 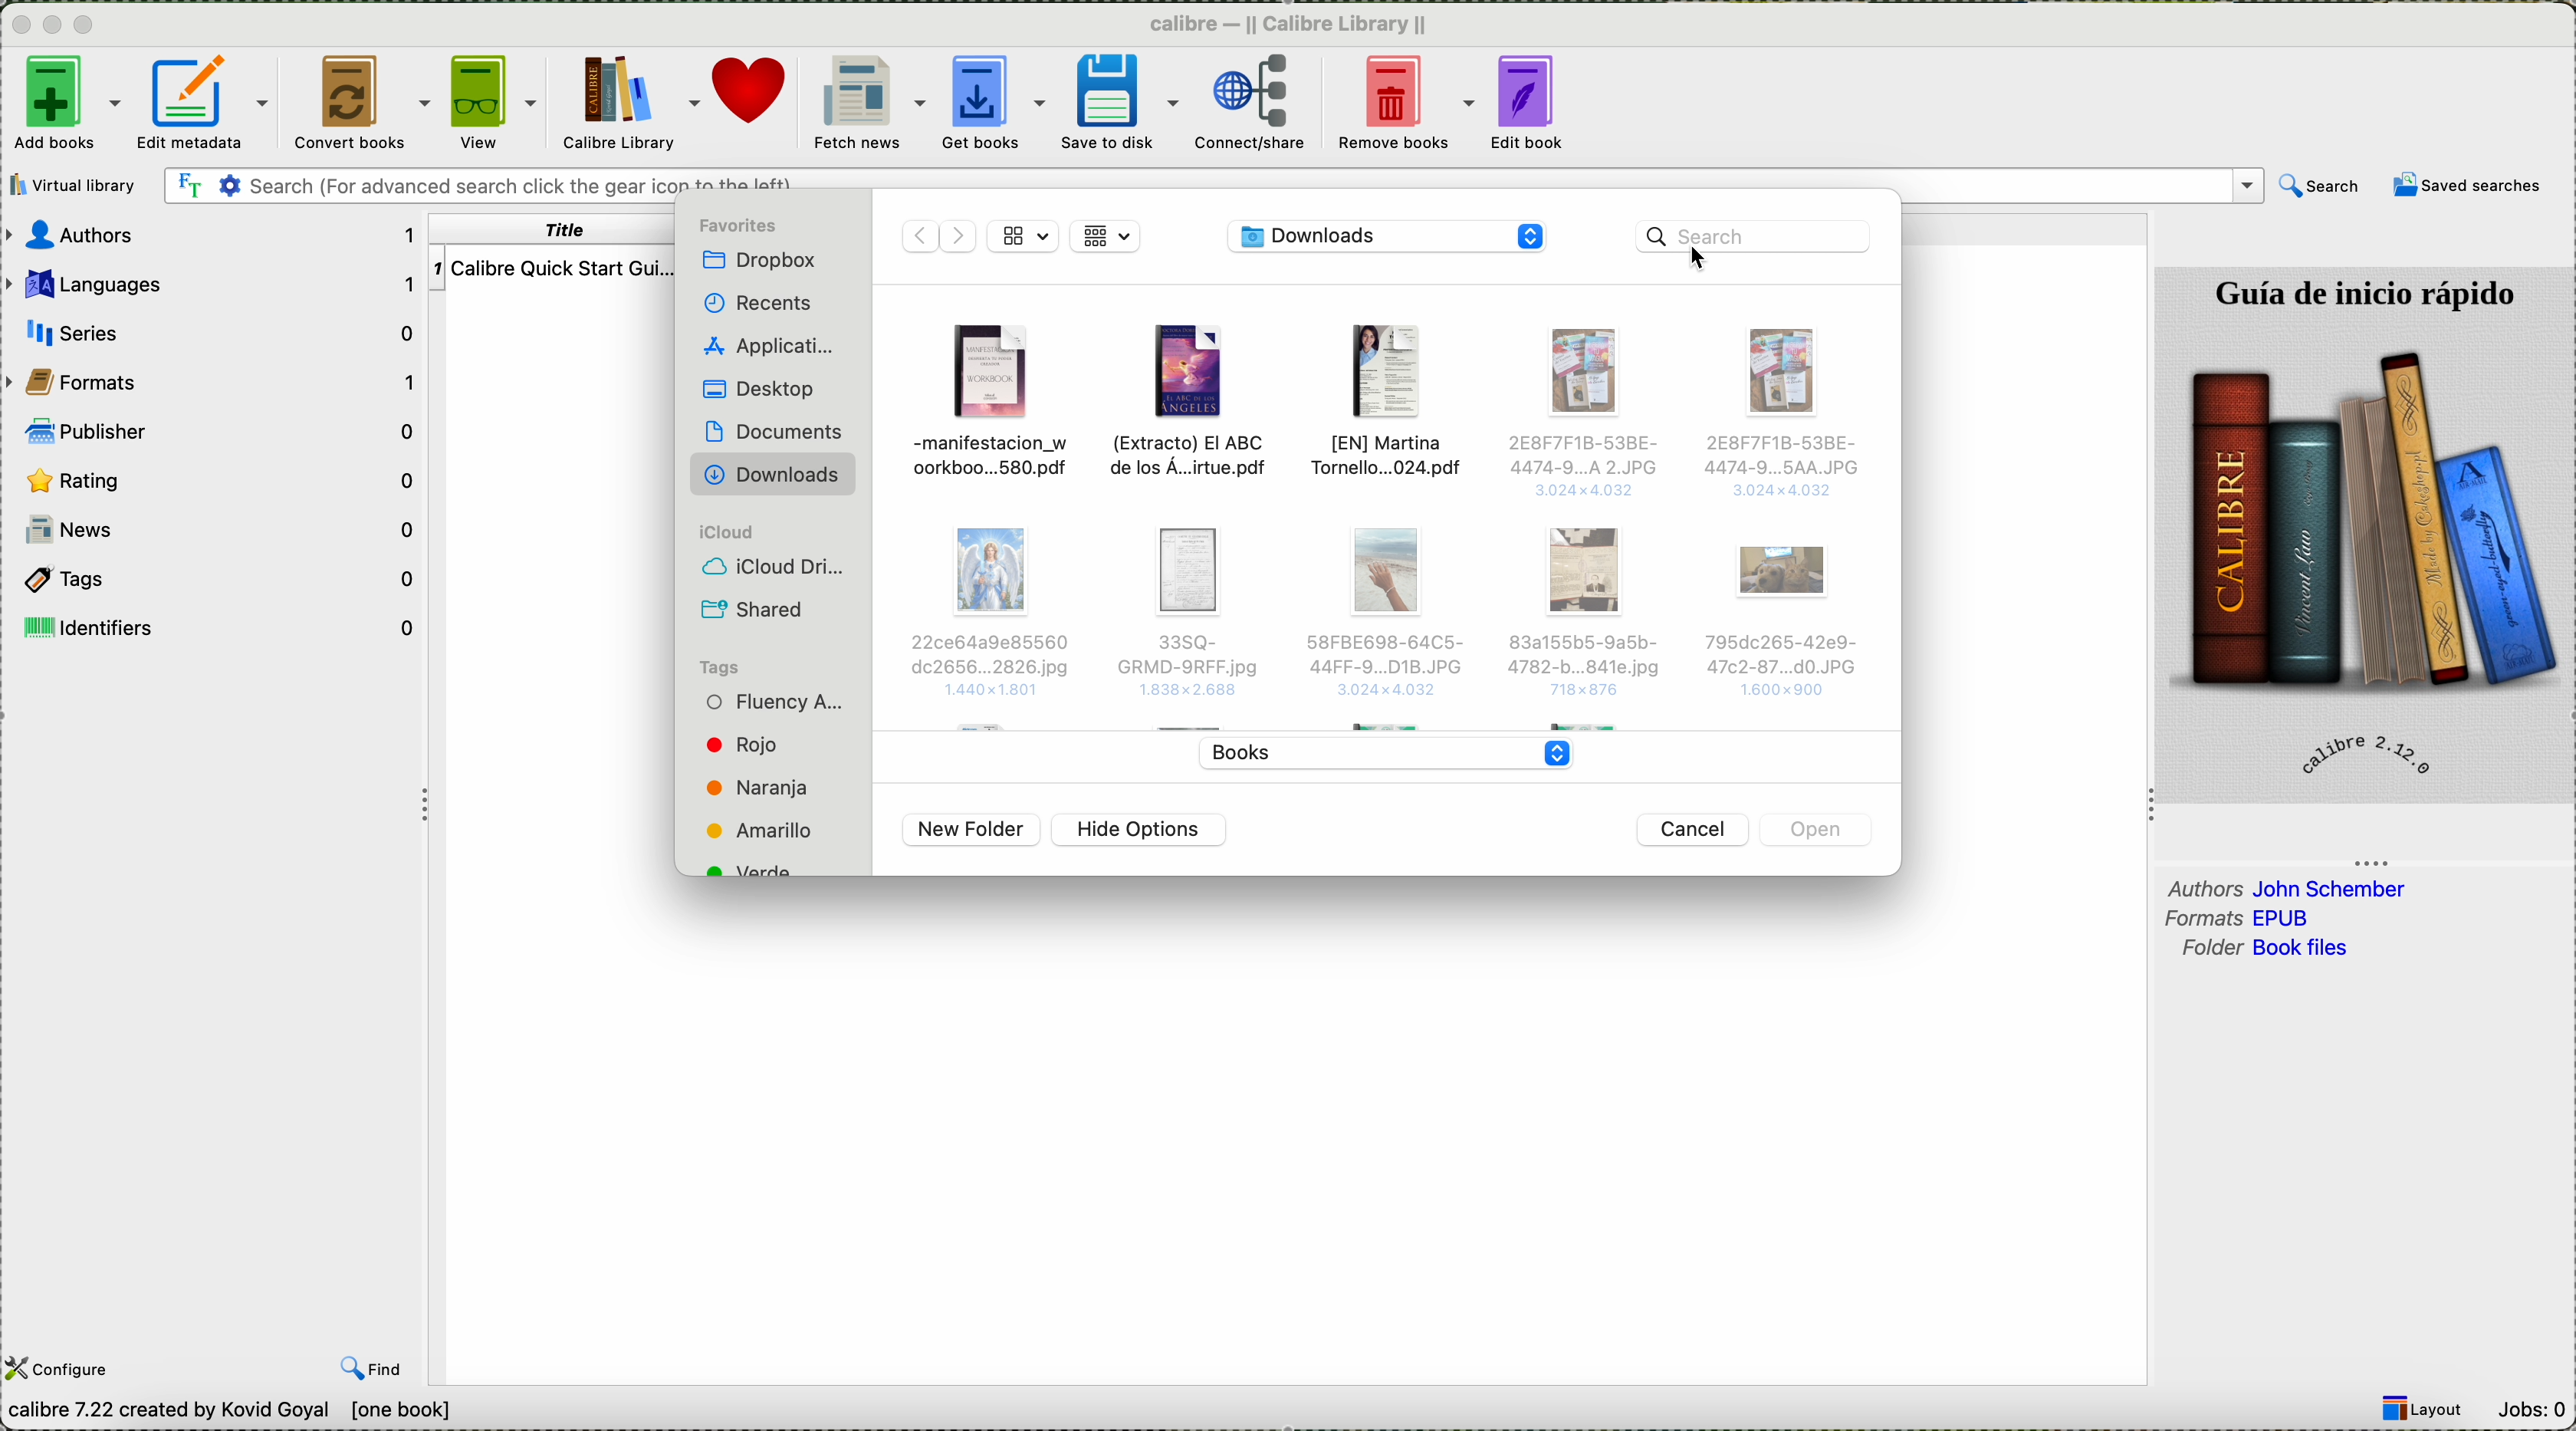 What do you see at coordinates (1186, 399) in the screenshot?
I see `file` at bounding box center [1186, 399].